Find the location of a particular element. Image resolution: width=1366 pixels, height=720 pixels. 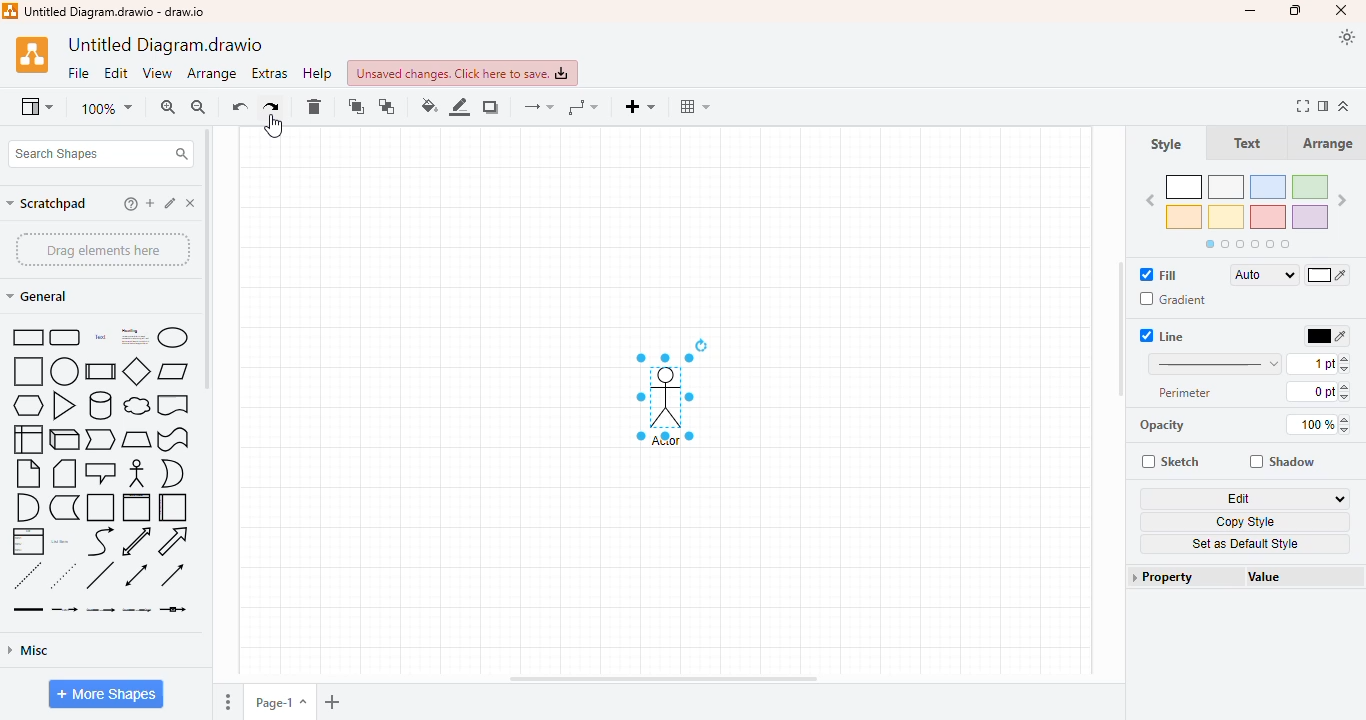

appearance is located at coordinates (1347, 38).